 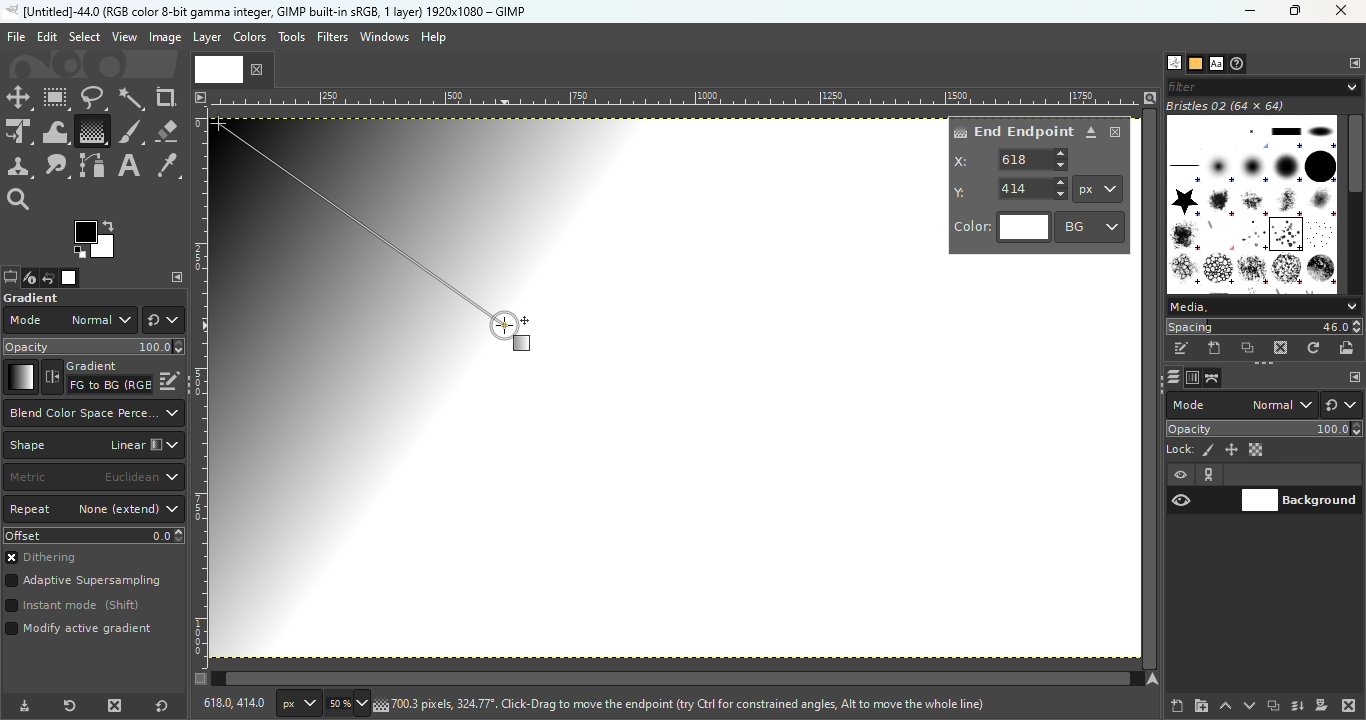 What do you see at coordinates (1226, 706) in the screenshot?
I see `Raise this layer one step in the layer stack` at bounding box center [1226, 706].